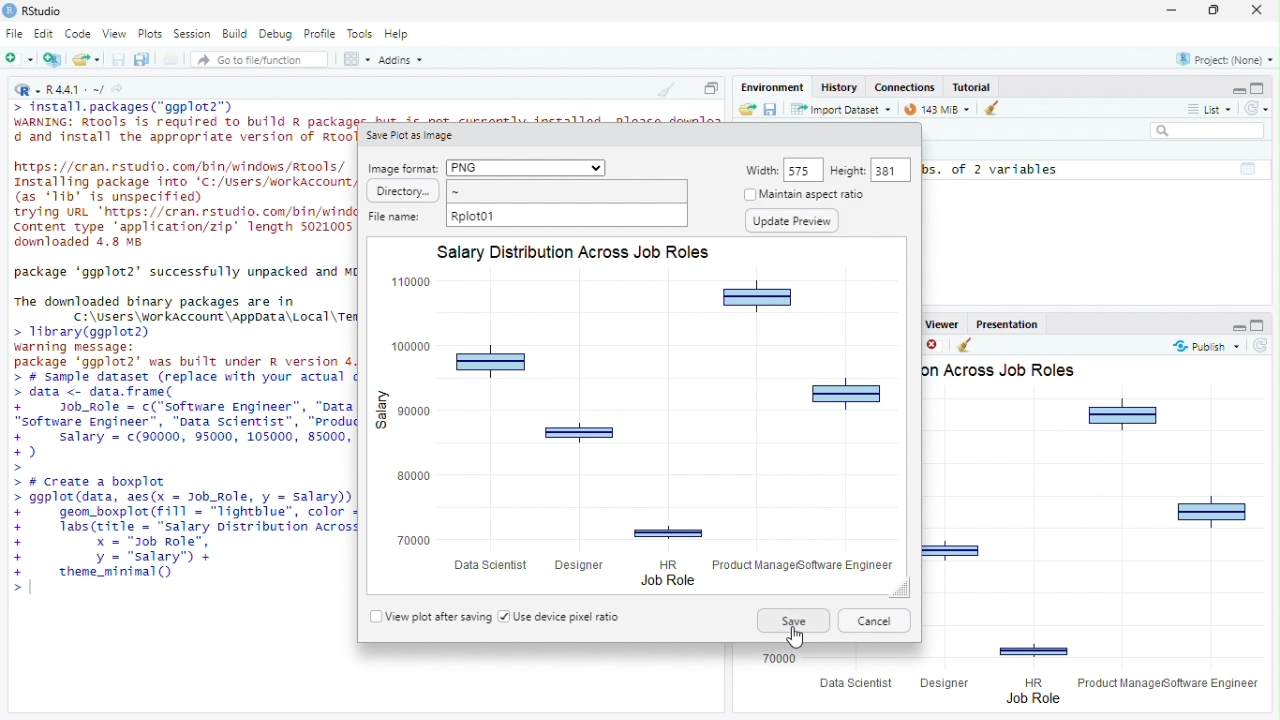 The height and width of the screenshot is (720, 1280). Describe the element at coordinates (527, 191) in the screenshot. I see `Directory` at that location.